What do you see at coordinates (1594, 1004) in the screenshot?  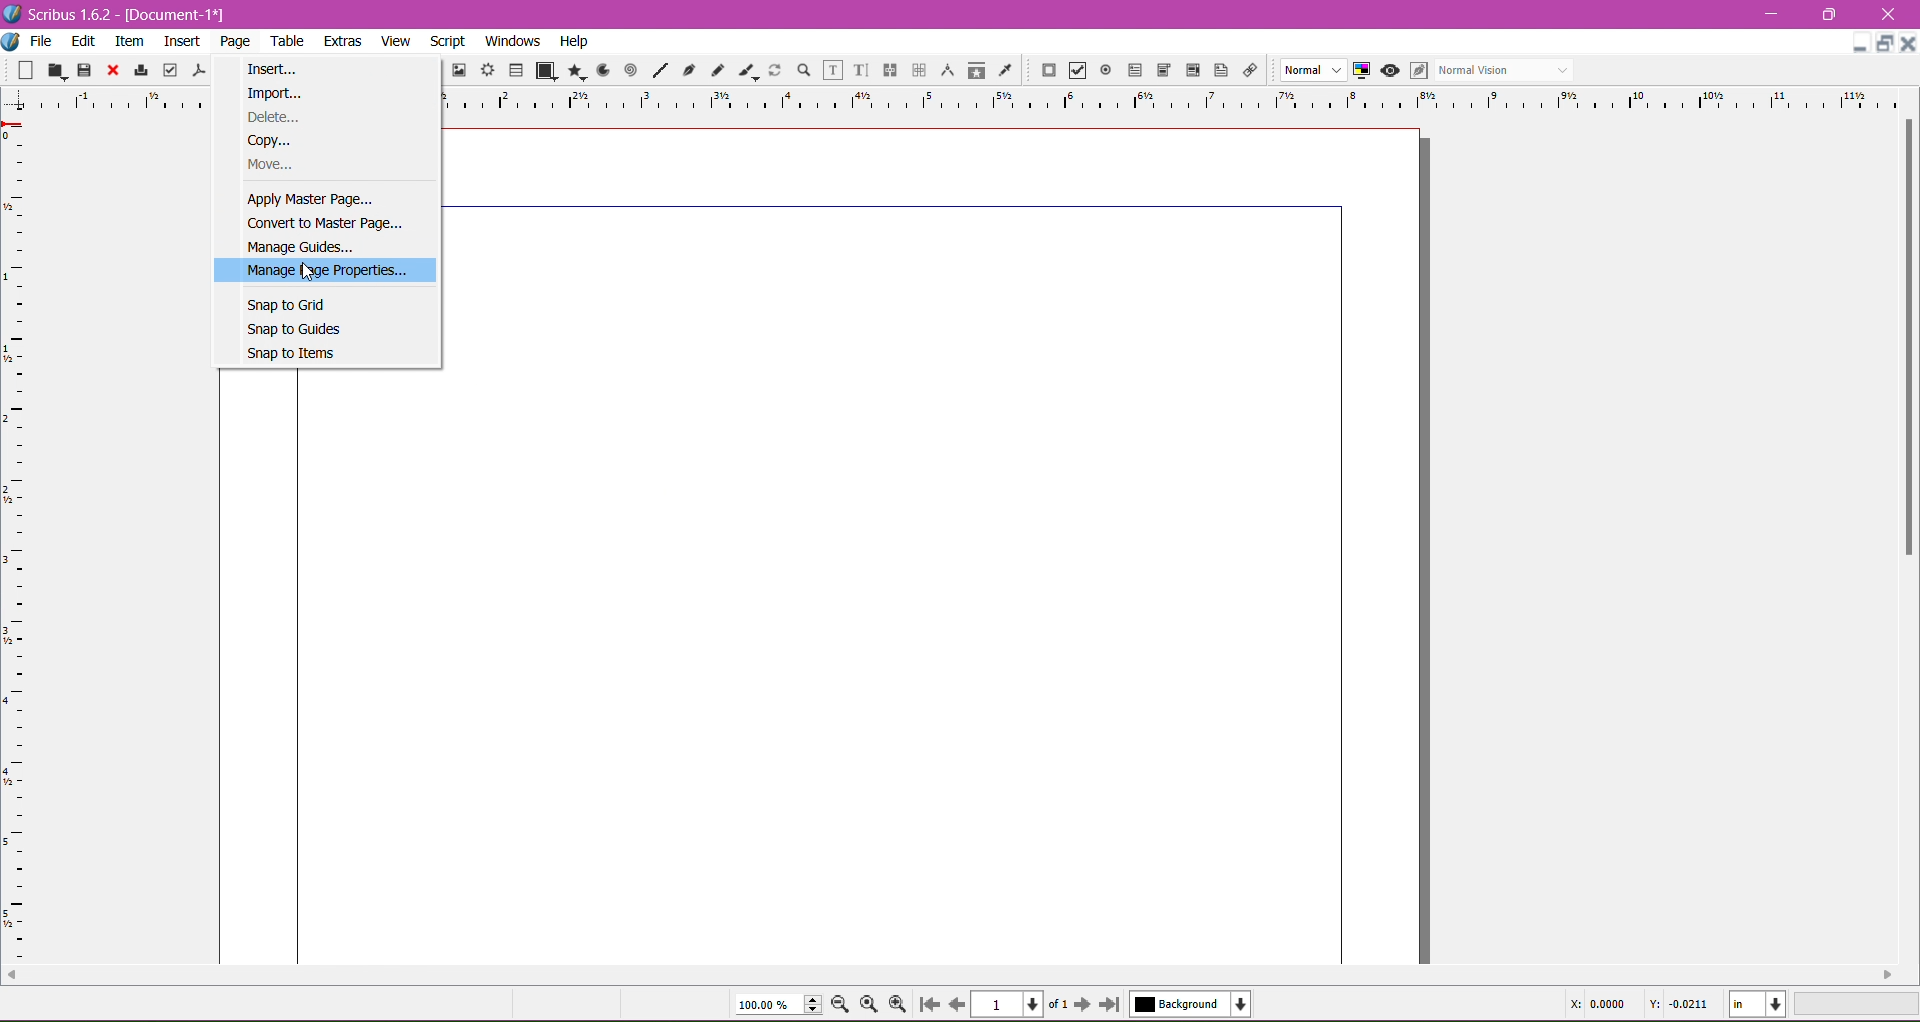 I see `Cursor Coordinate - X` at bounding box center [1594, 1004].